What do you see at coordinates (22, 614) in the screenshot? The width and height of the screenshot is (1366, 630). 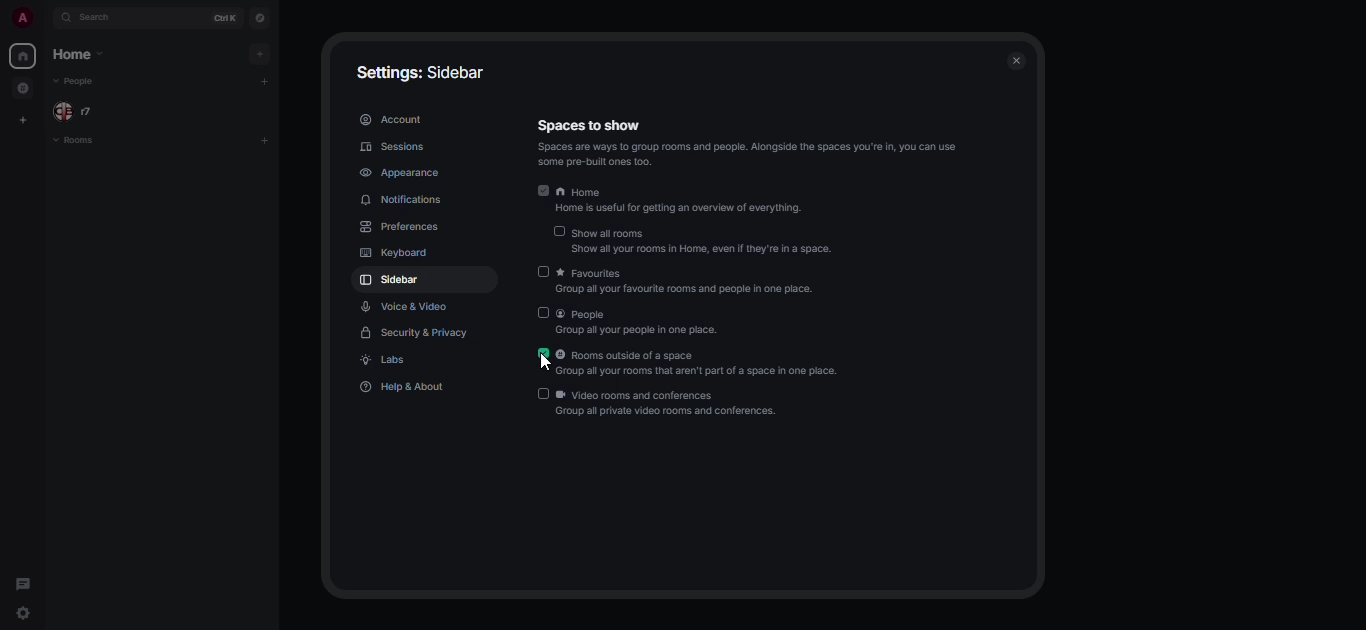 I see `quick settings` at bounding box center [22, 614].